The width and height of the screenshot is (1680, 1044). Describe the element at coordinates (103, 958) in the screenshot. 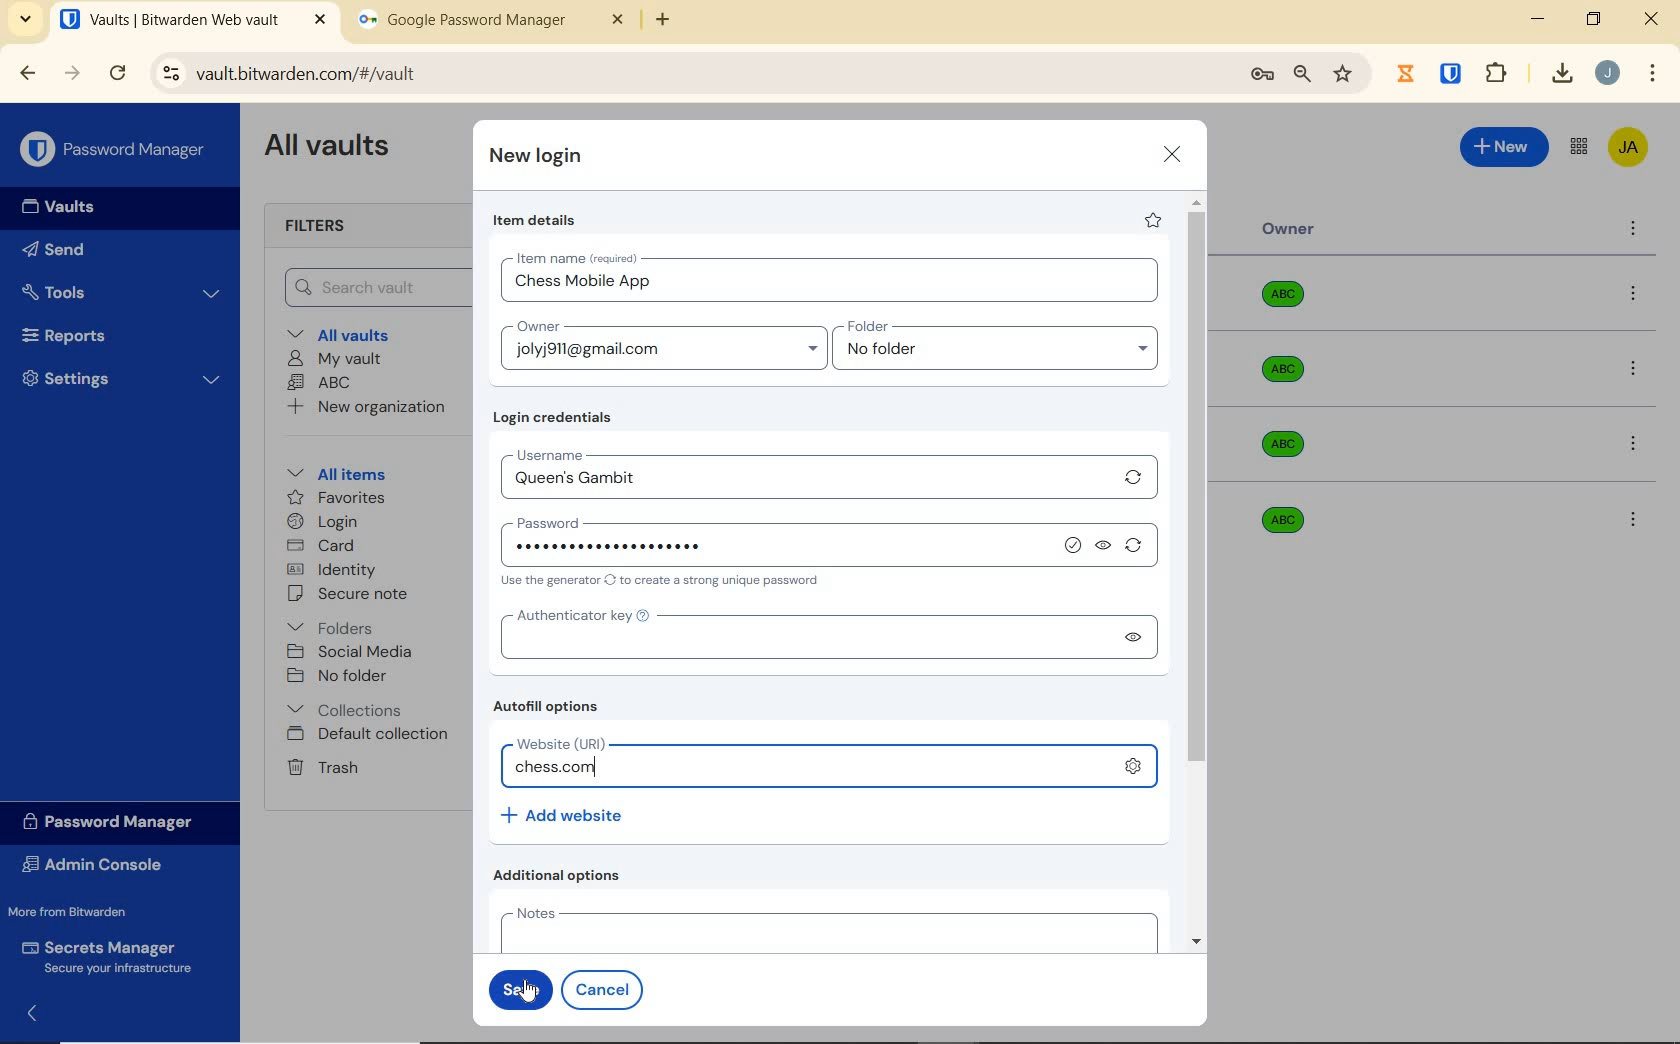

I see `Secrets Manager` at that location.